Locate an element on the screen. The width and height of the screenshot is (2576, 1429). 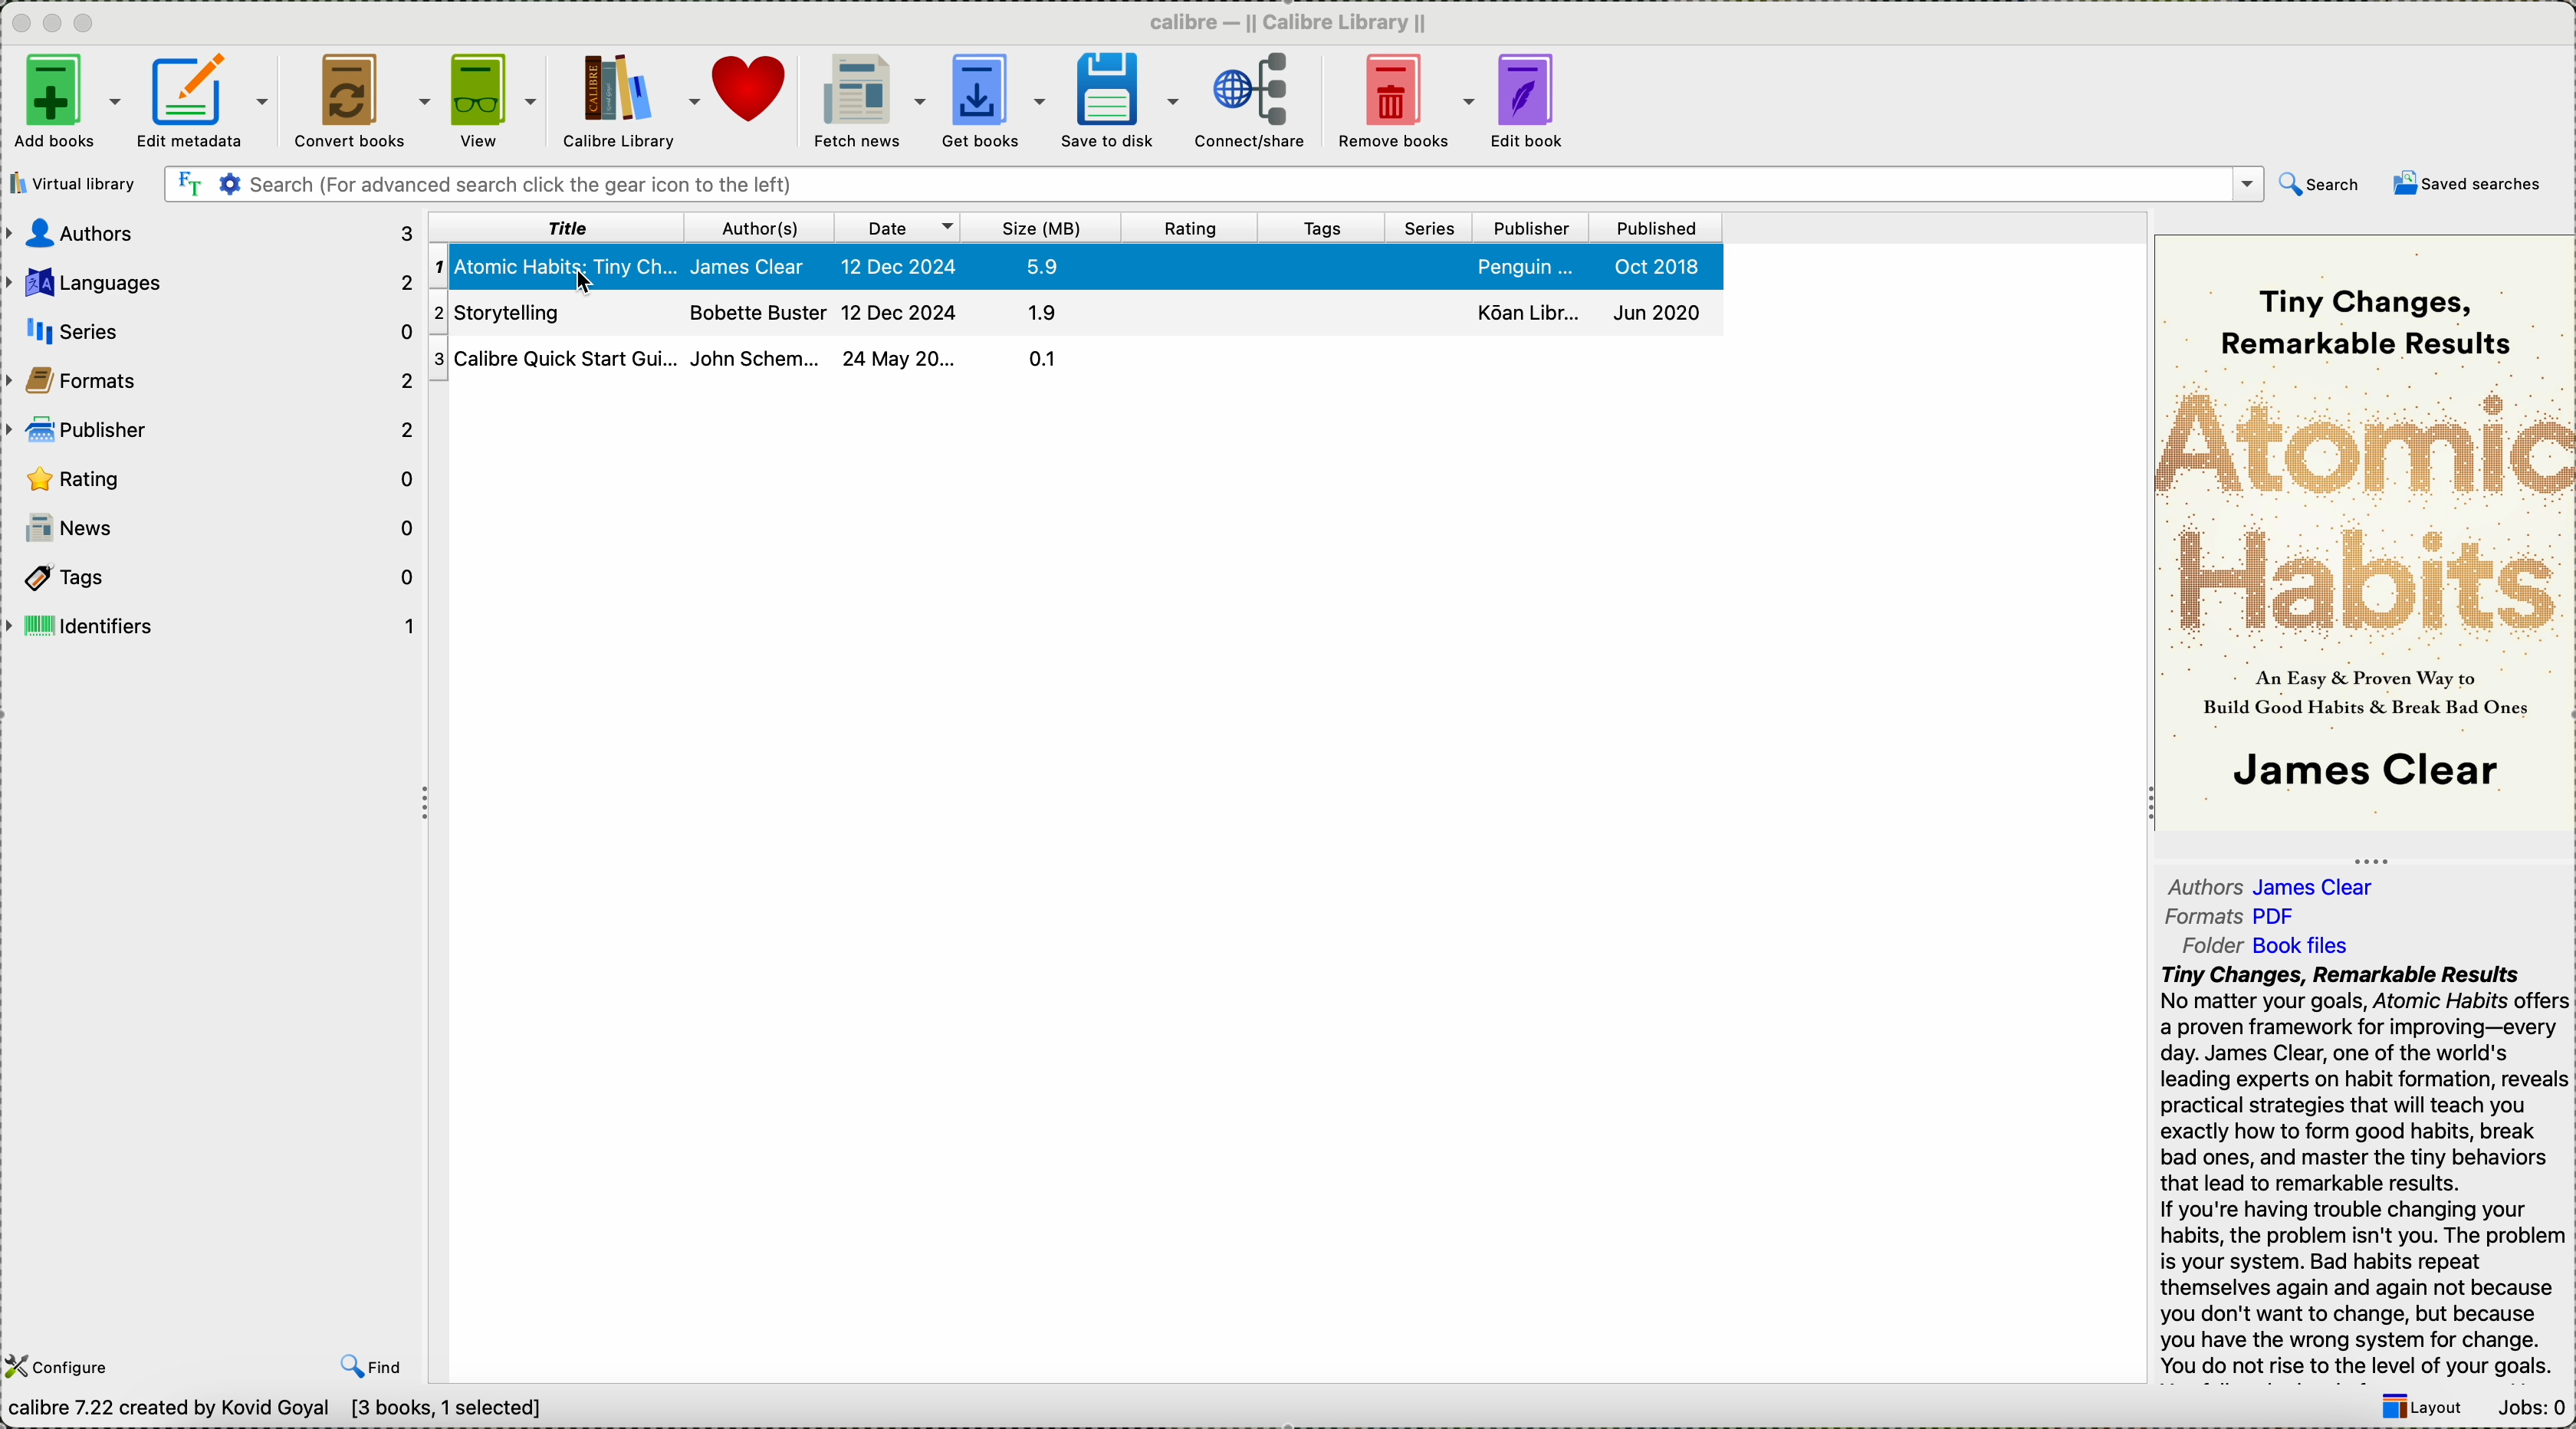
convert books is located at coordinates (357, 103).